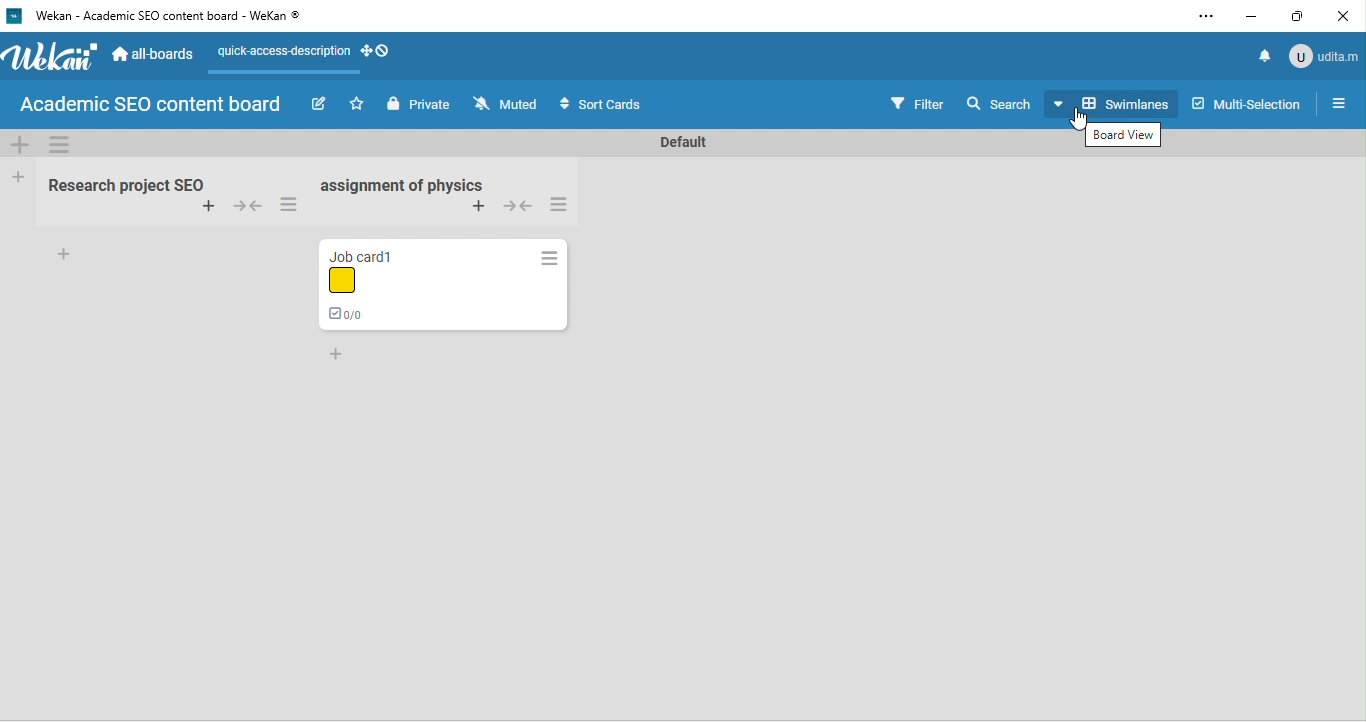 Image resolution: width=1366 pixels, height=722 pixels. What do you see at coordinates (64, 256) in the screenshot?
I see `add` at bounding box center [64, 256].